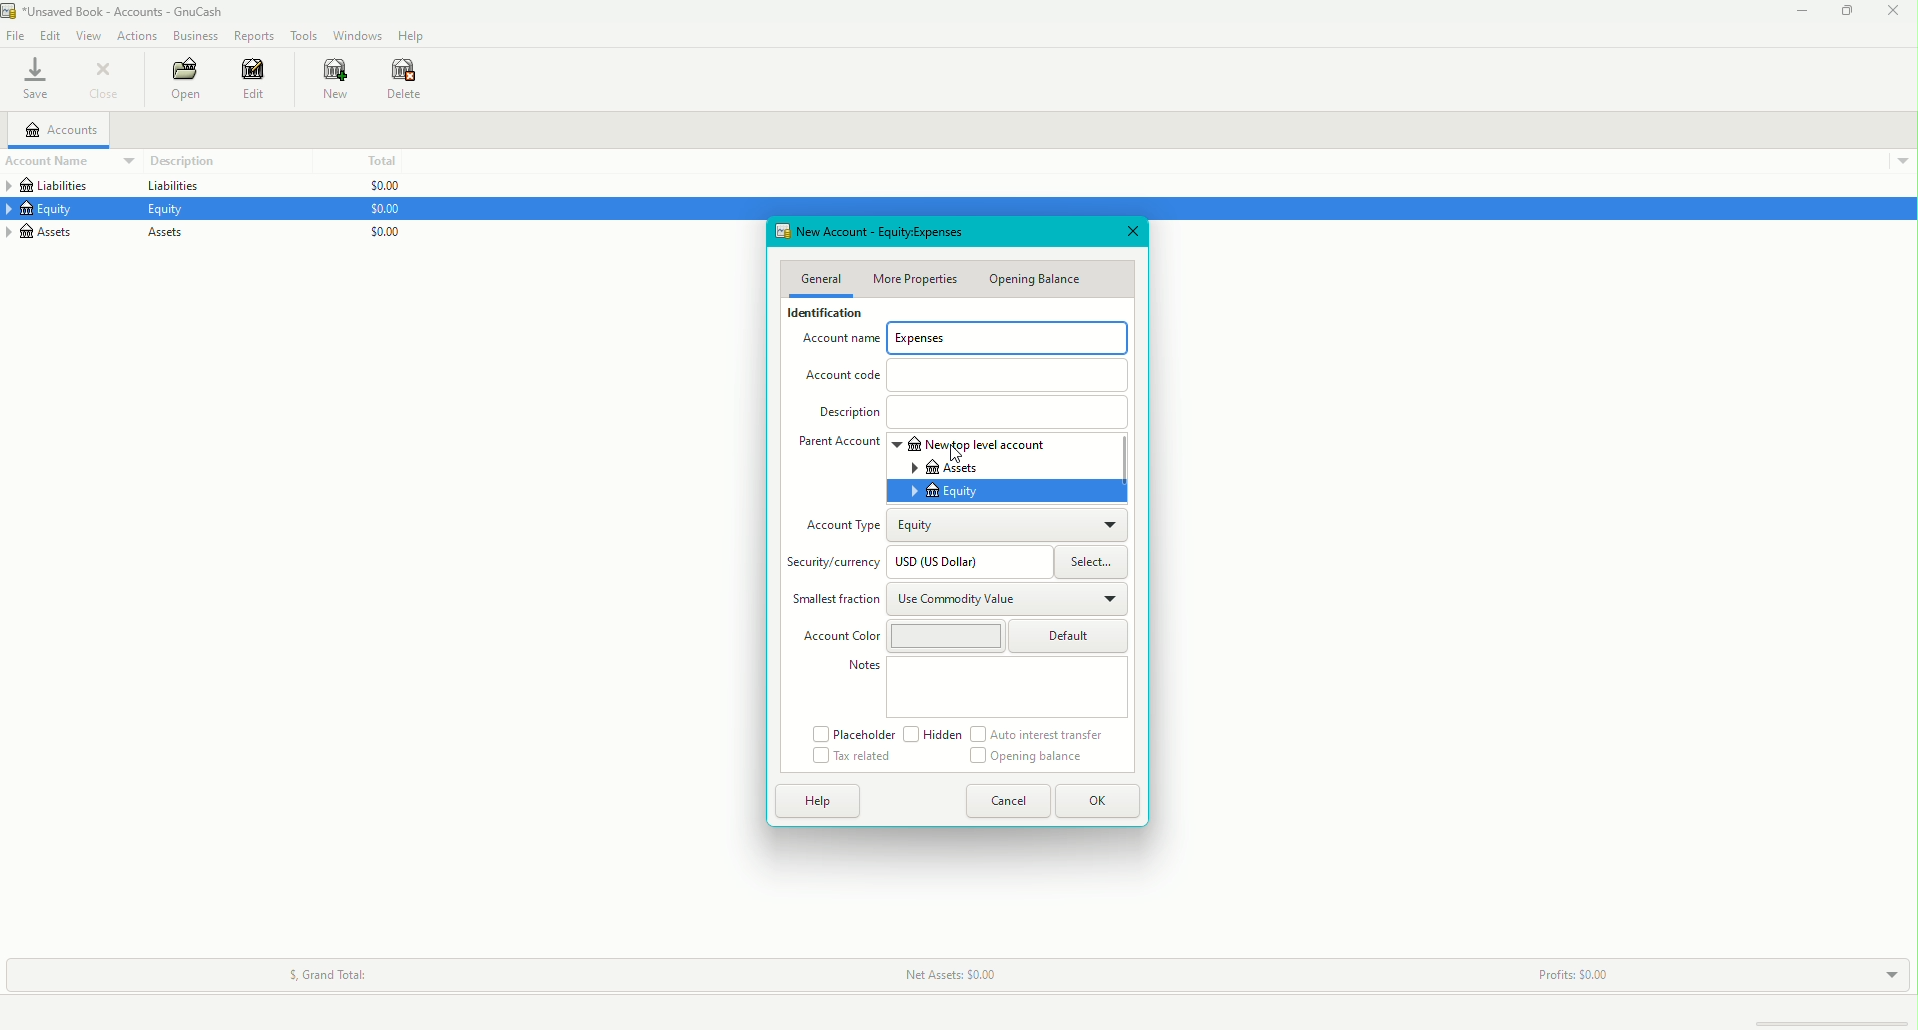 This screenshot has width=1918, height=1030. Describe the element at coordinates (15, 36) in the screenshot. I see `File` at that location.